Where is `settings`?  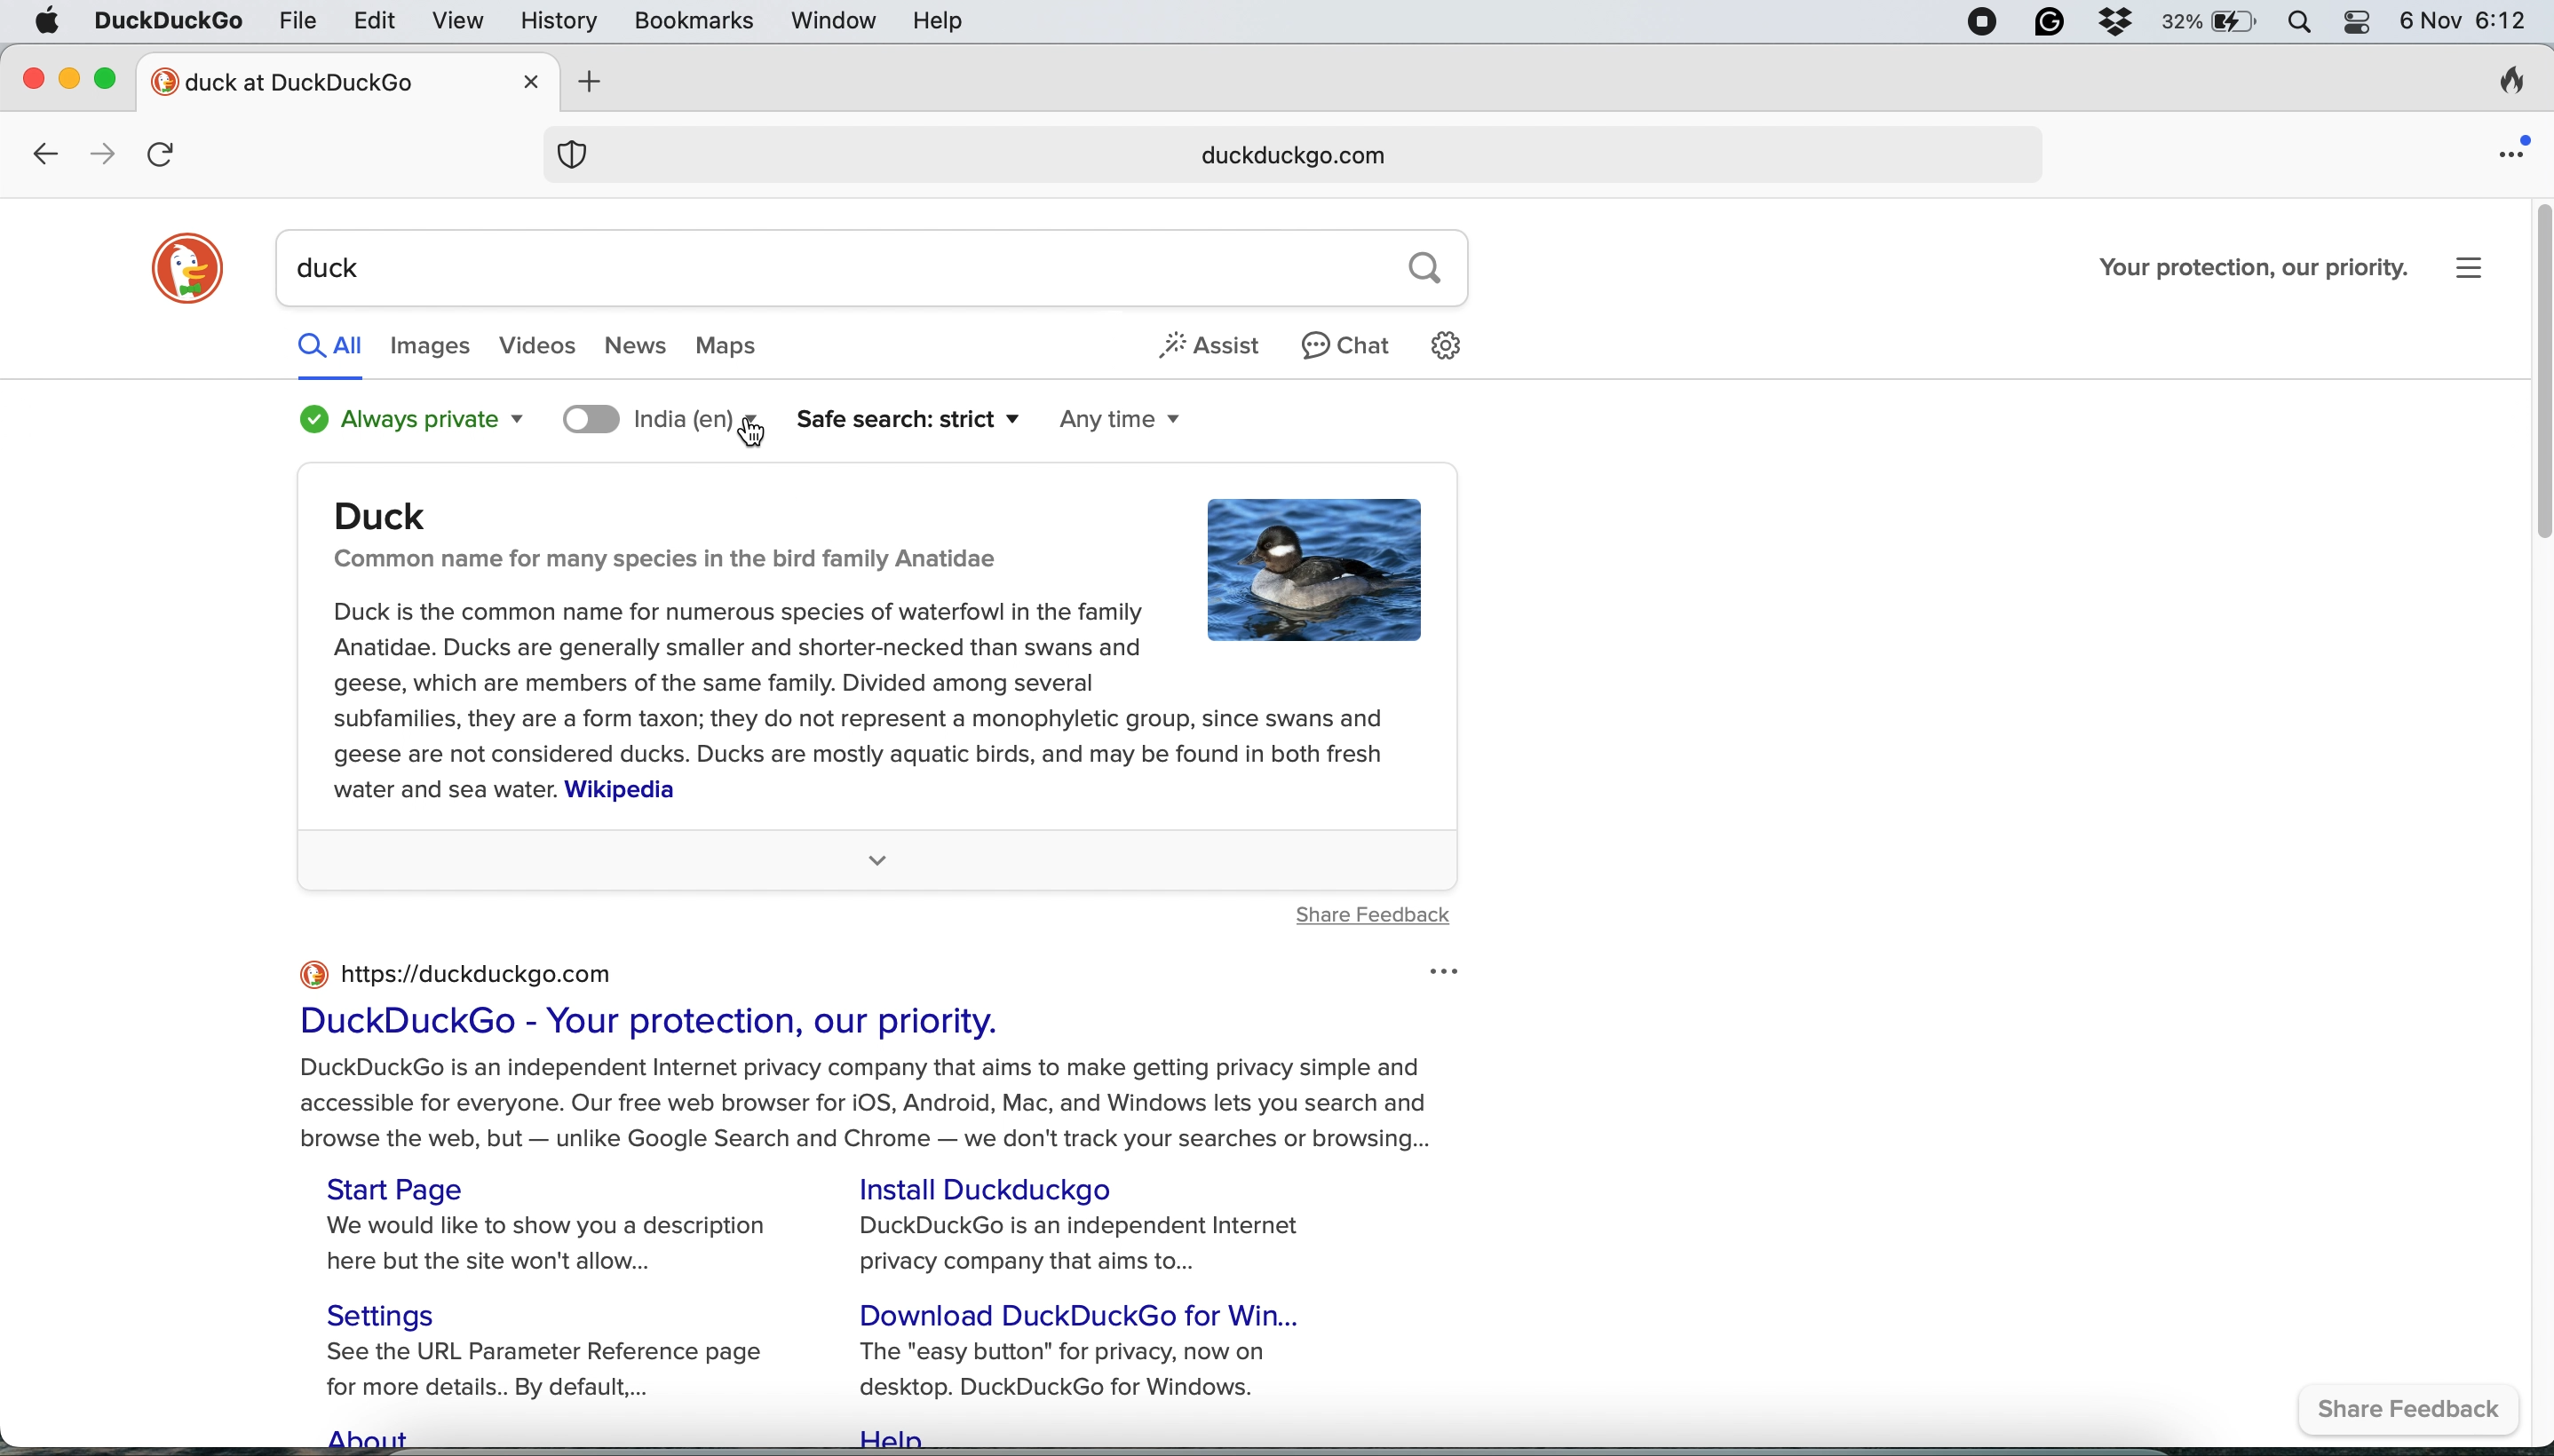 settings is located at coordinates (2481, 266).